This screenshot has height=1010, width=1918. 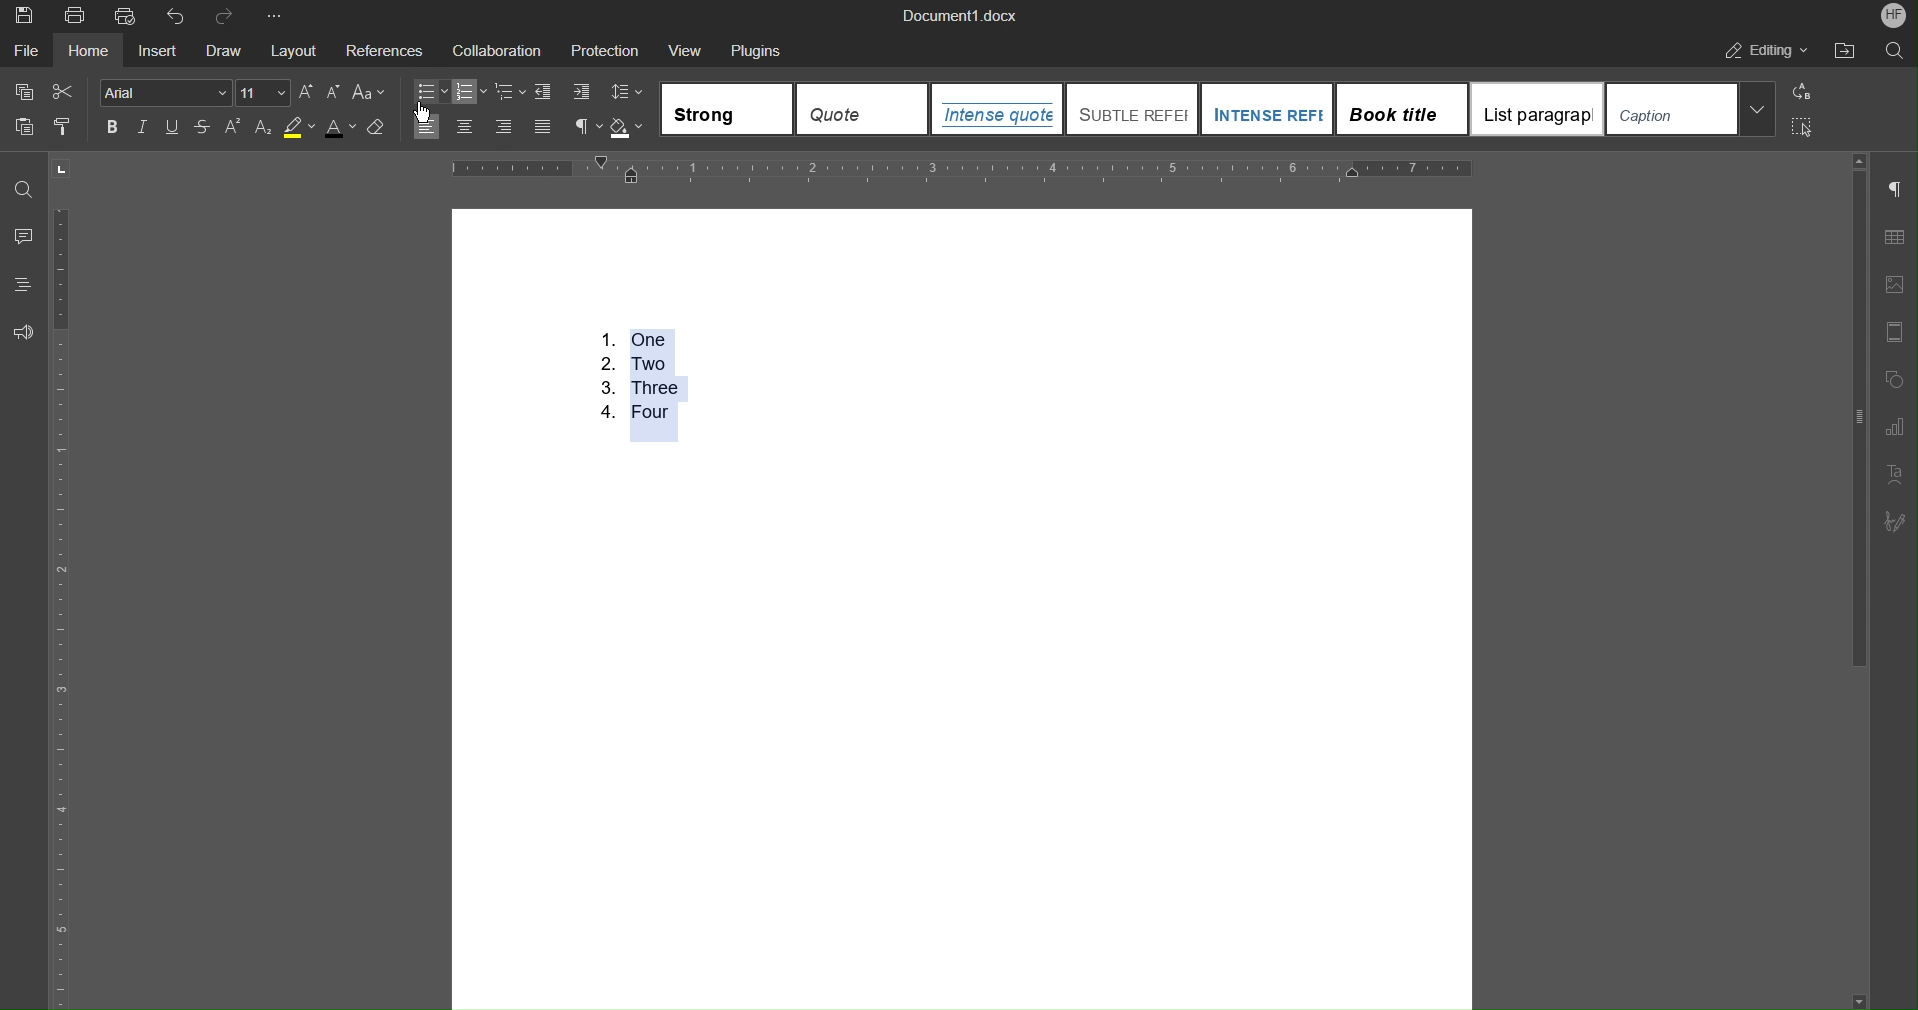 What do you see at coordinates (426, 109) in the screenshot?
I see `Cursor` at bounding box center [426, 109].